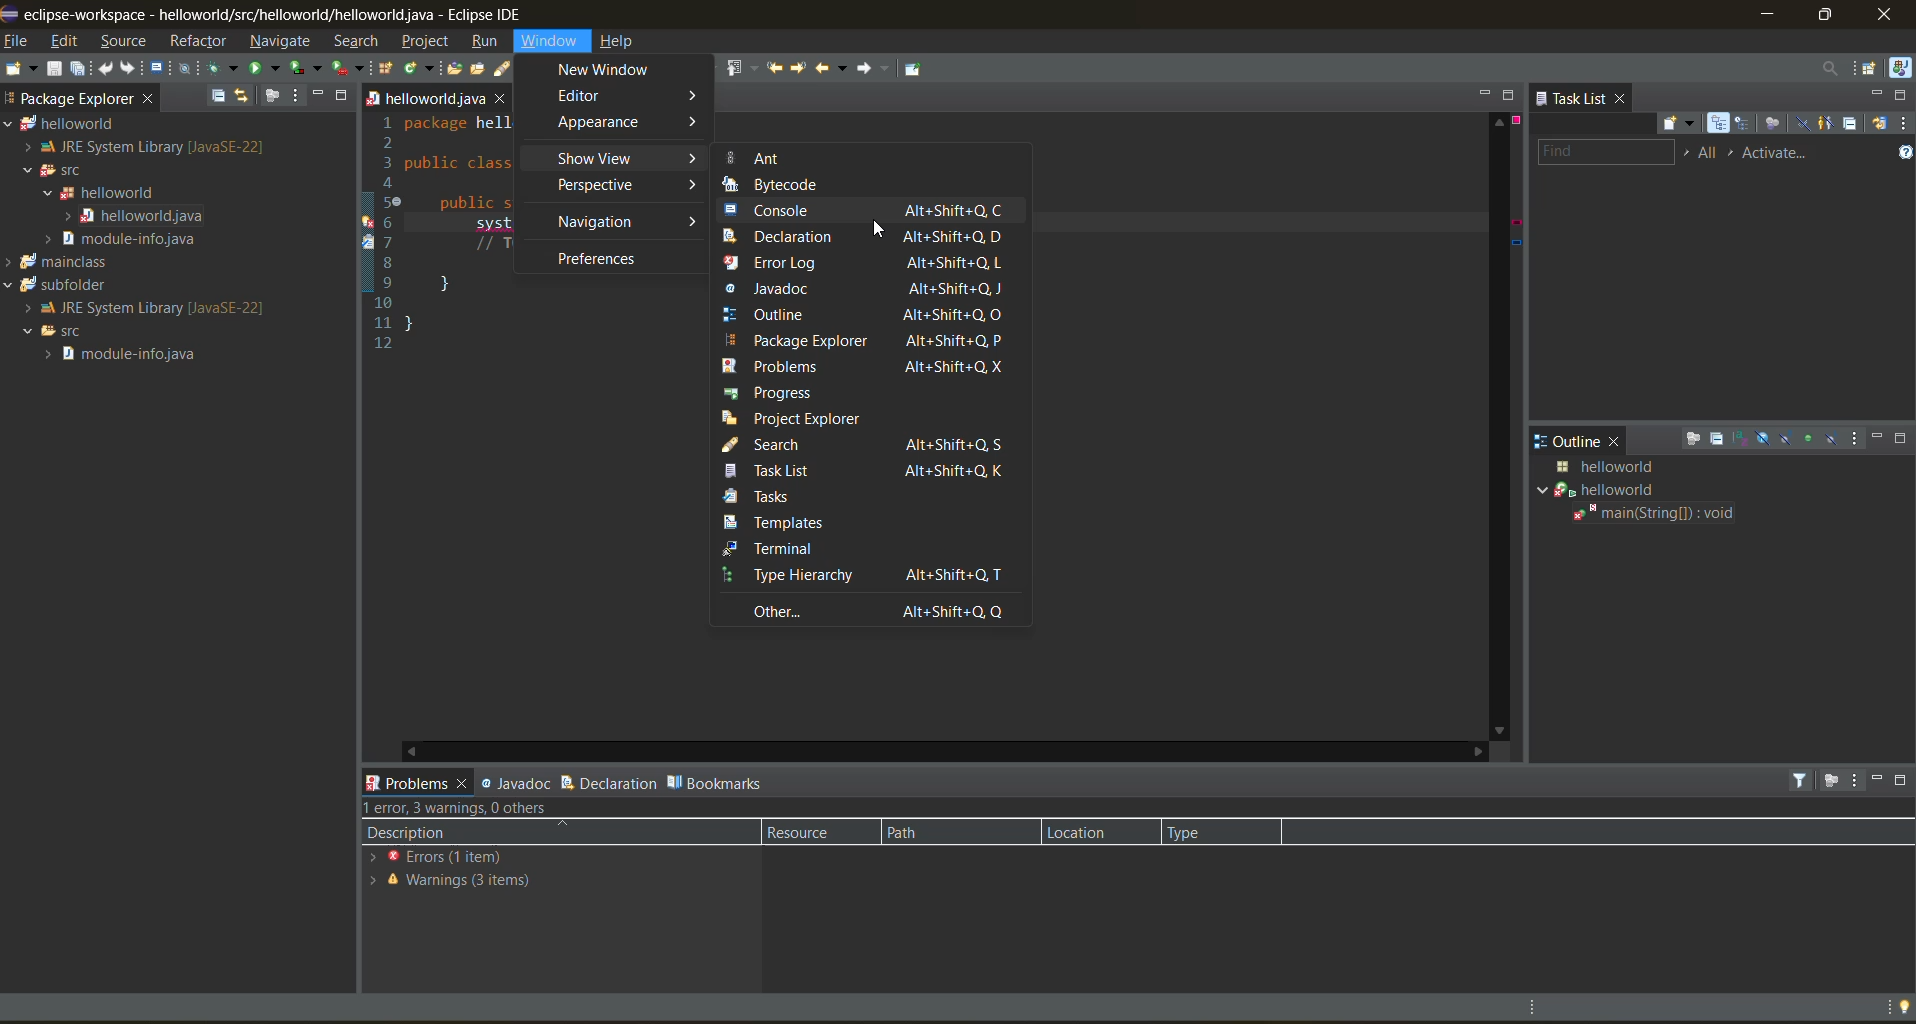 The width and height of the screenshot is (1916, 1024). Describe the element at coordinates (151, 148) in the screenshot. I see `JRE System Library [Java SE-22]` at that location.